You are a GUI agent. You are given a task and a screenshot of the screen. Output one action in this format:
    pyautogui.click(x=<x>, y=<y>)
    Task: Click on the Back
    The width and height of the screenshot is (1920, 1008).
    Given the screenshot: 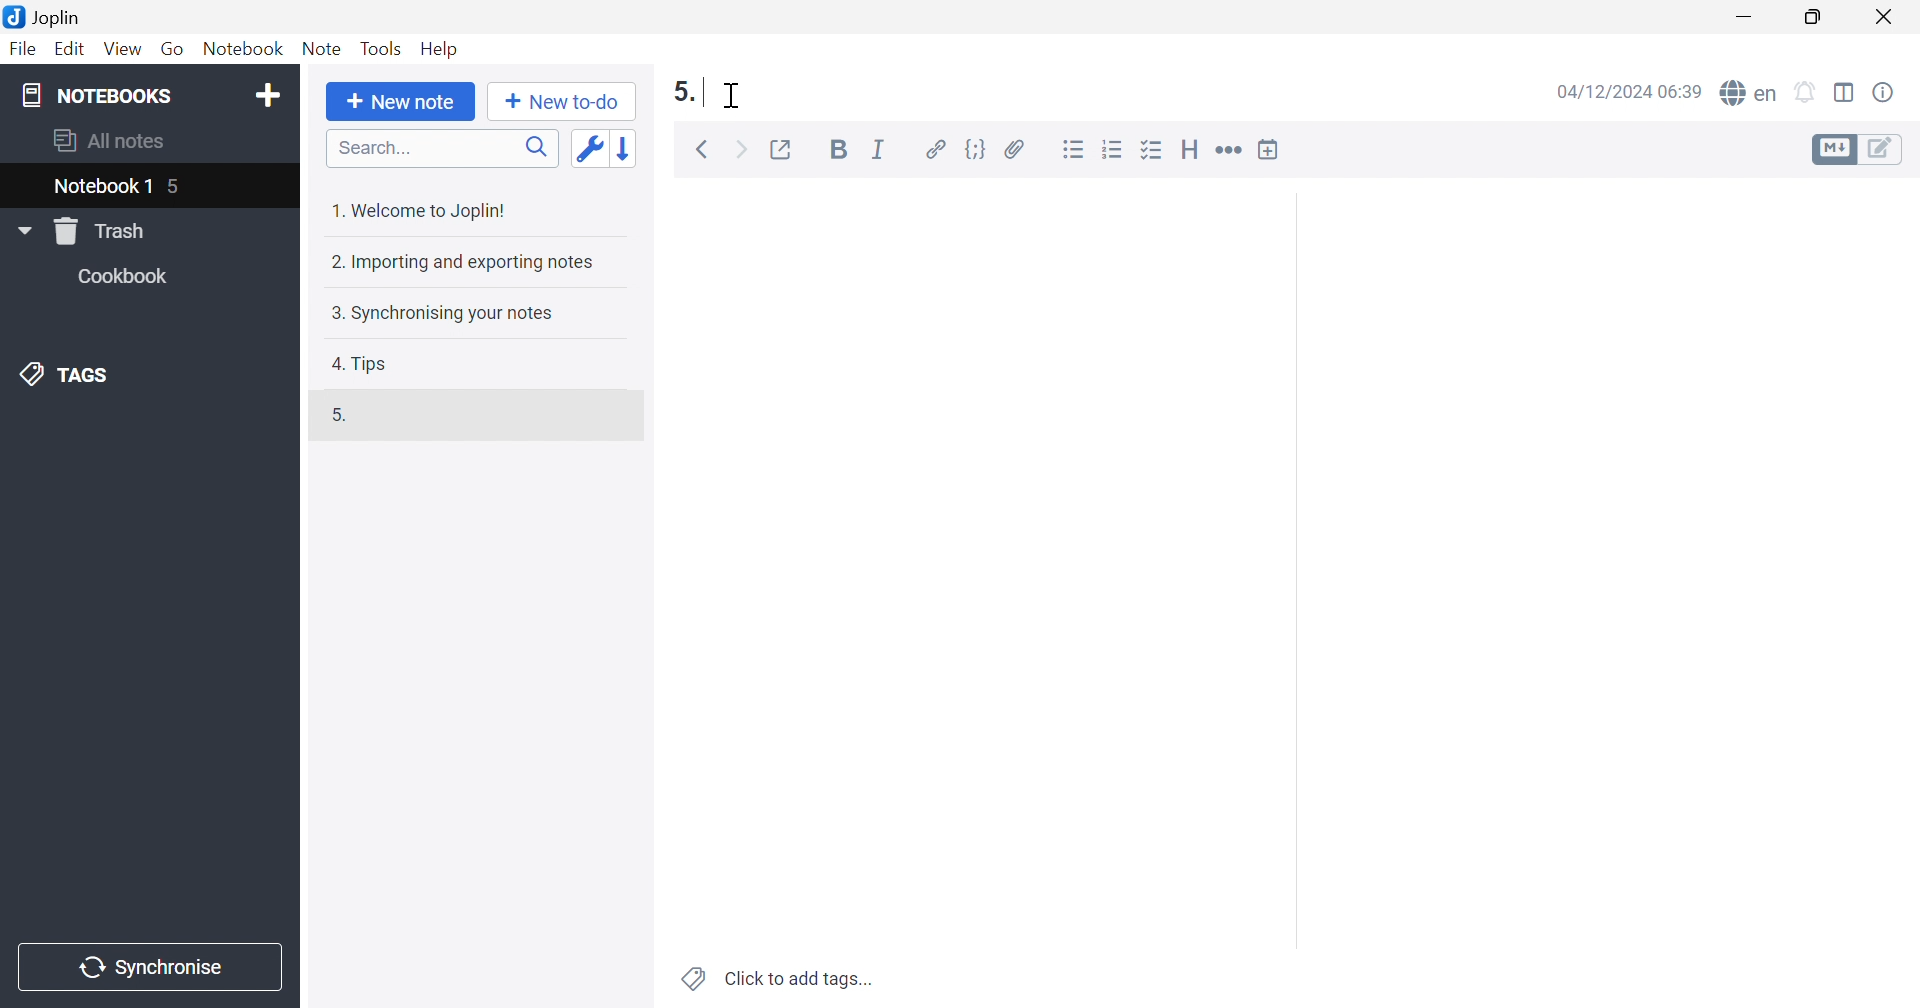 What is the action you would take?
    pyautogui.click(x=700, y=150)
    